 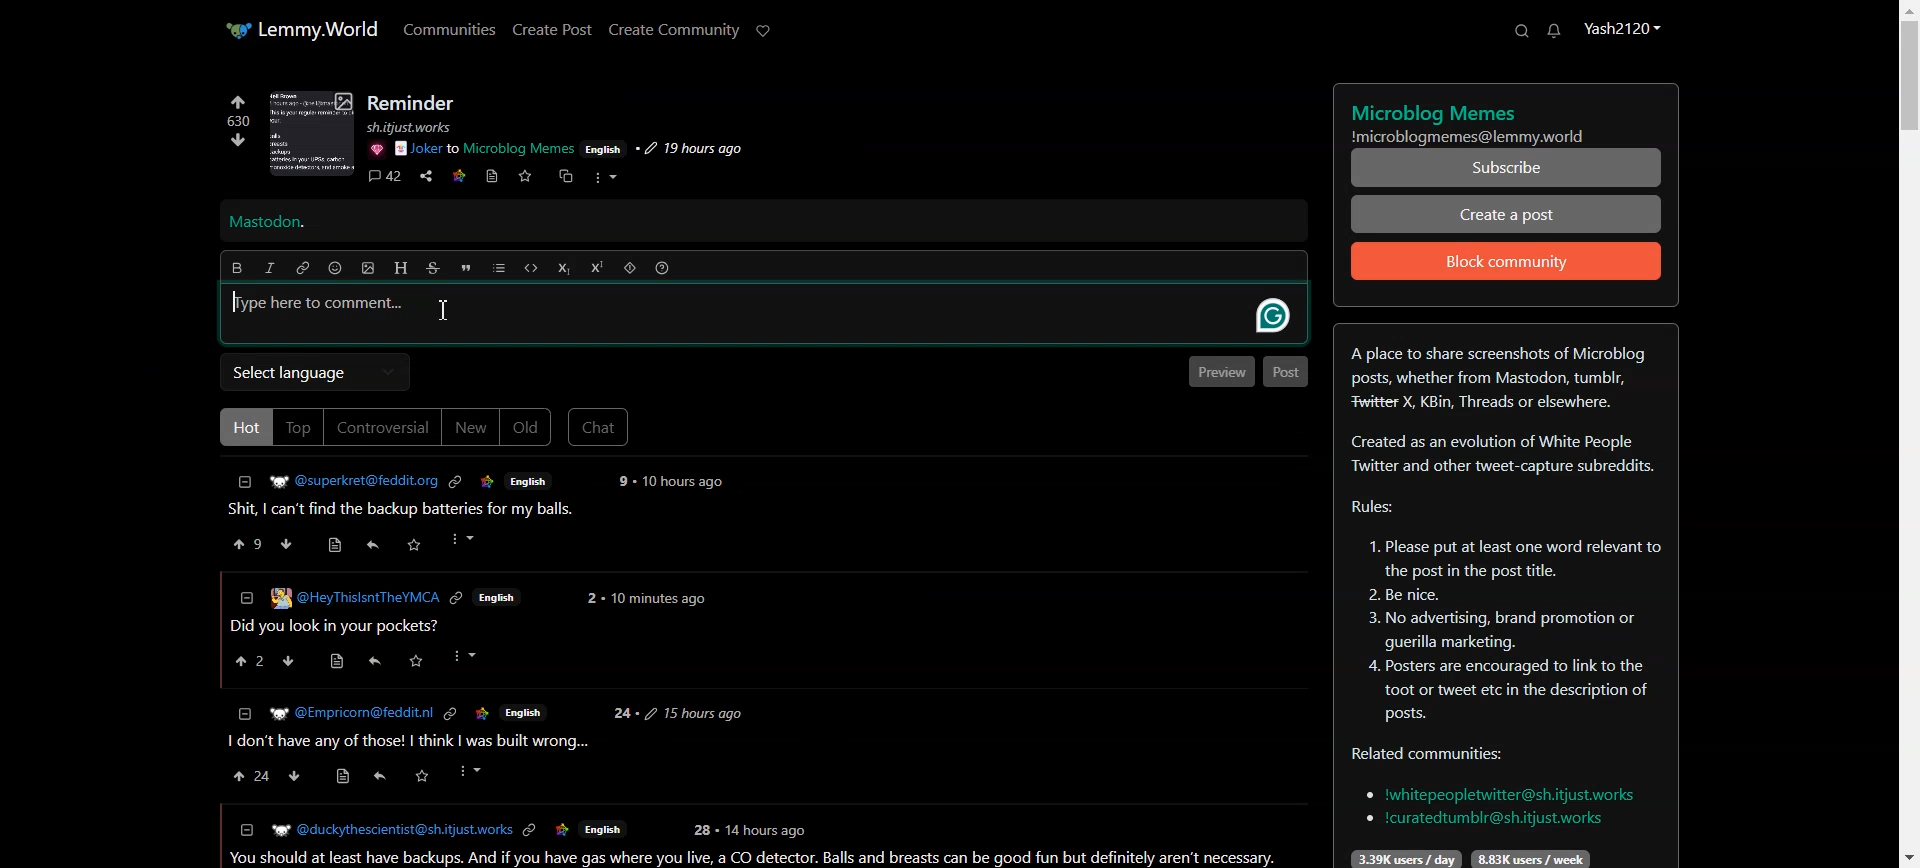 What do you see at coordinates (597, 267) in the screenshot?
I see `Superscript` at bounding box center [597, 267].